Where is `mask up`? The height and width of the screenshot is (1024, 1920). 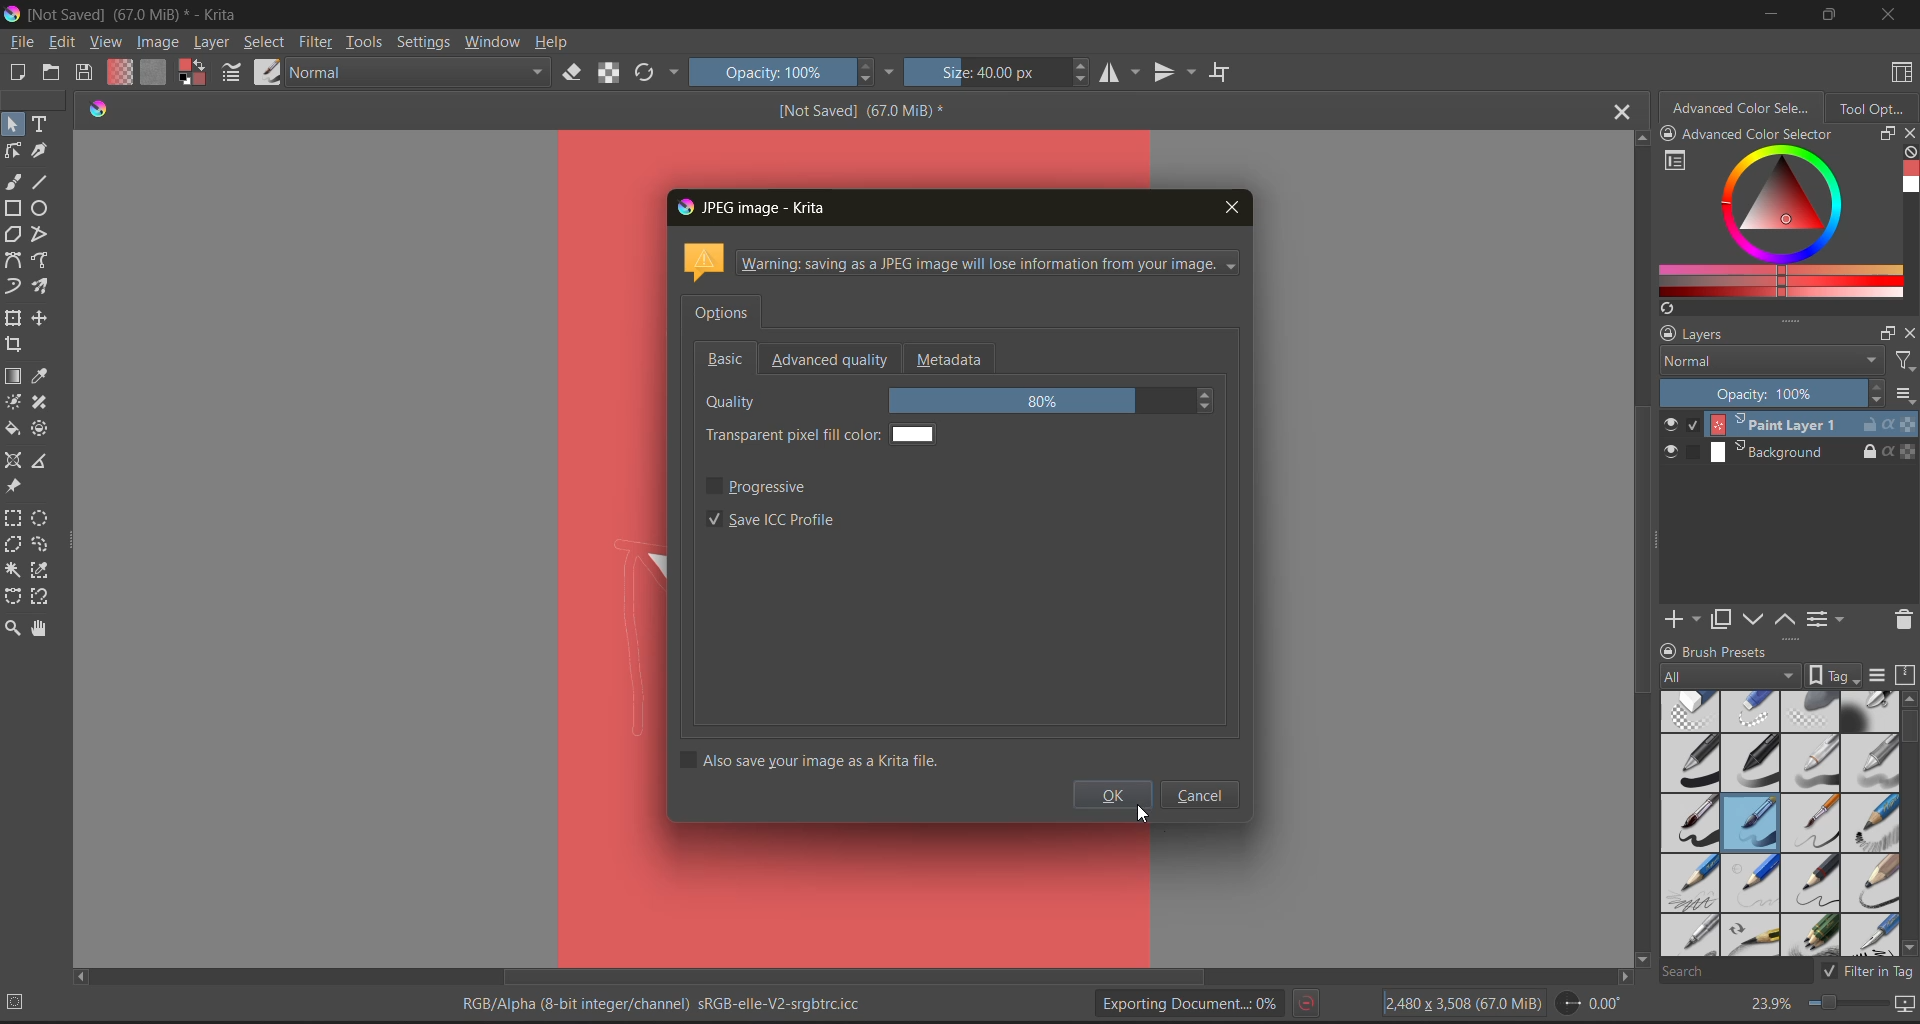
mask up is located at coordinates (1788, 617).